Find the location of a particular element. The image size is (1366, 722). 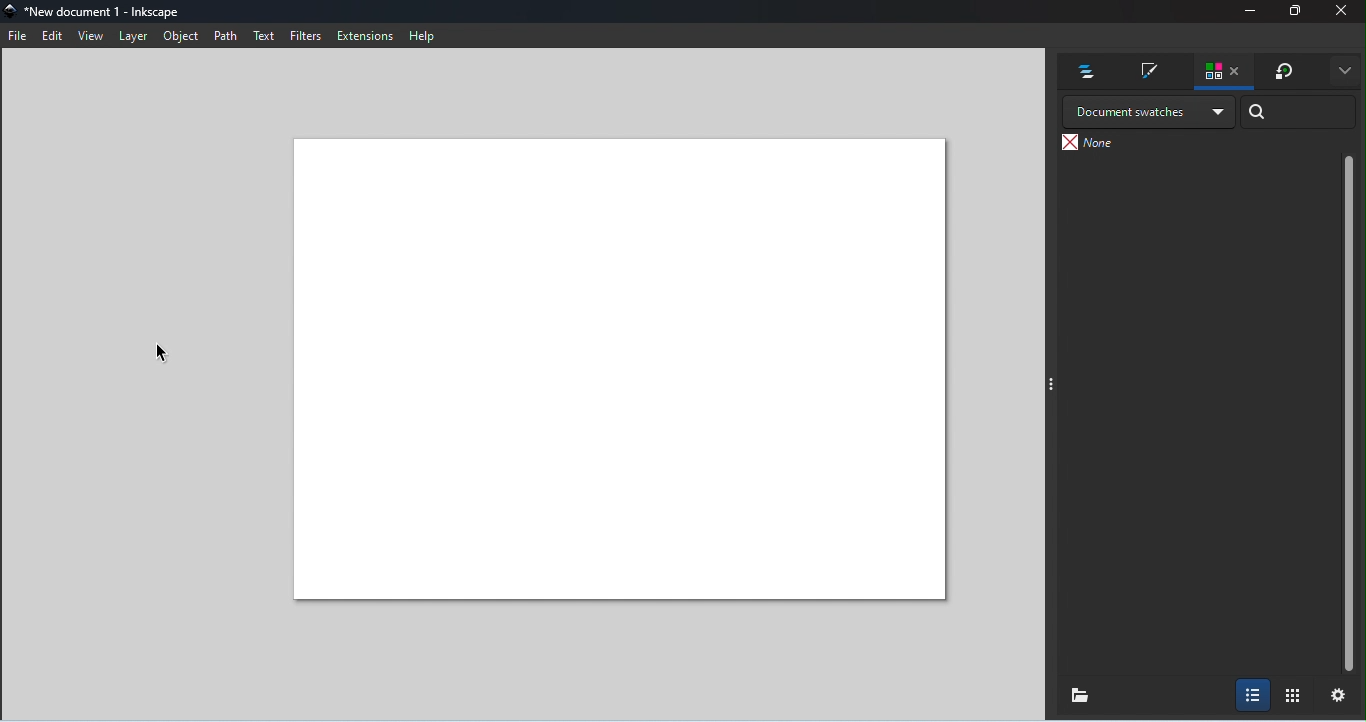

More options is located at coordinates (1339, 73).